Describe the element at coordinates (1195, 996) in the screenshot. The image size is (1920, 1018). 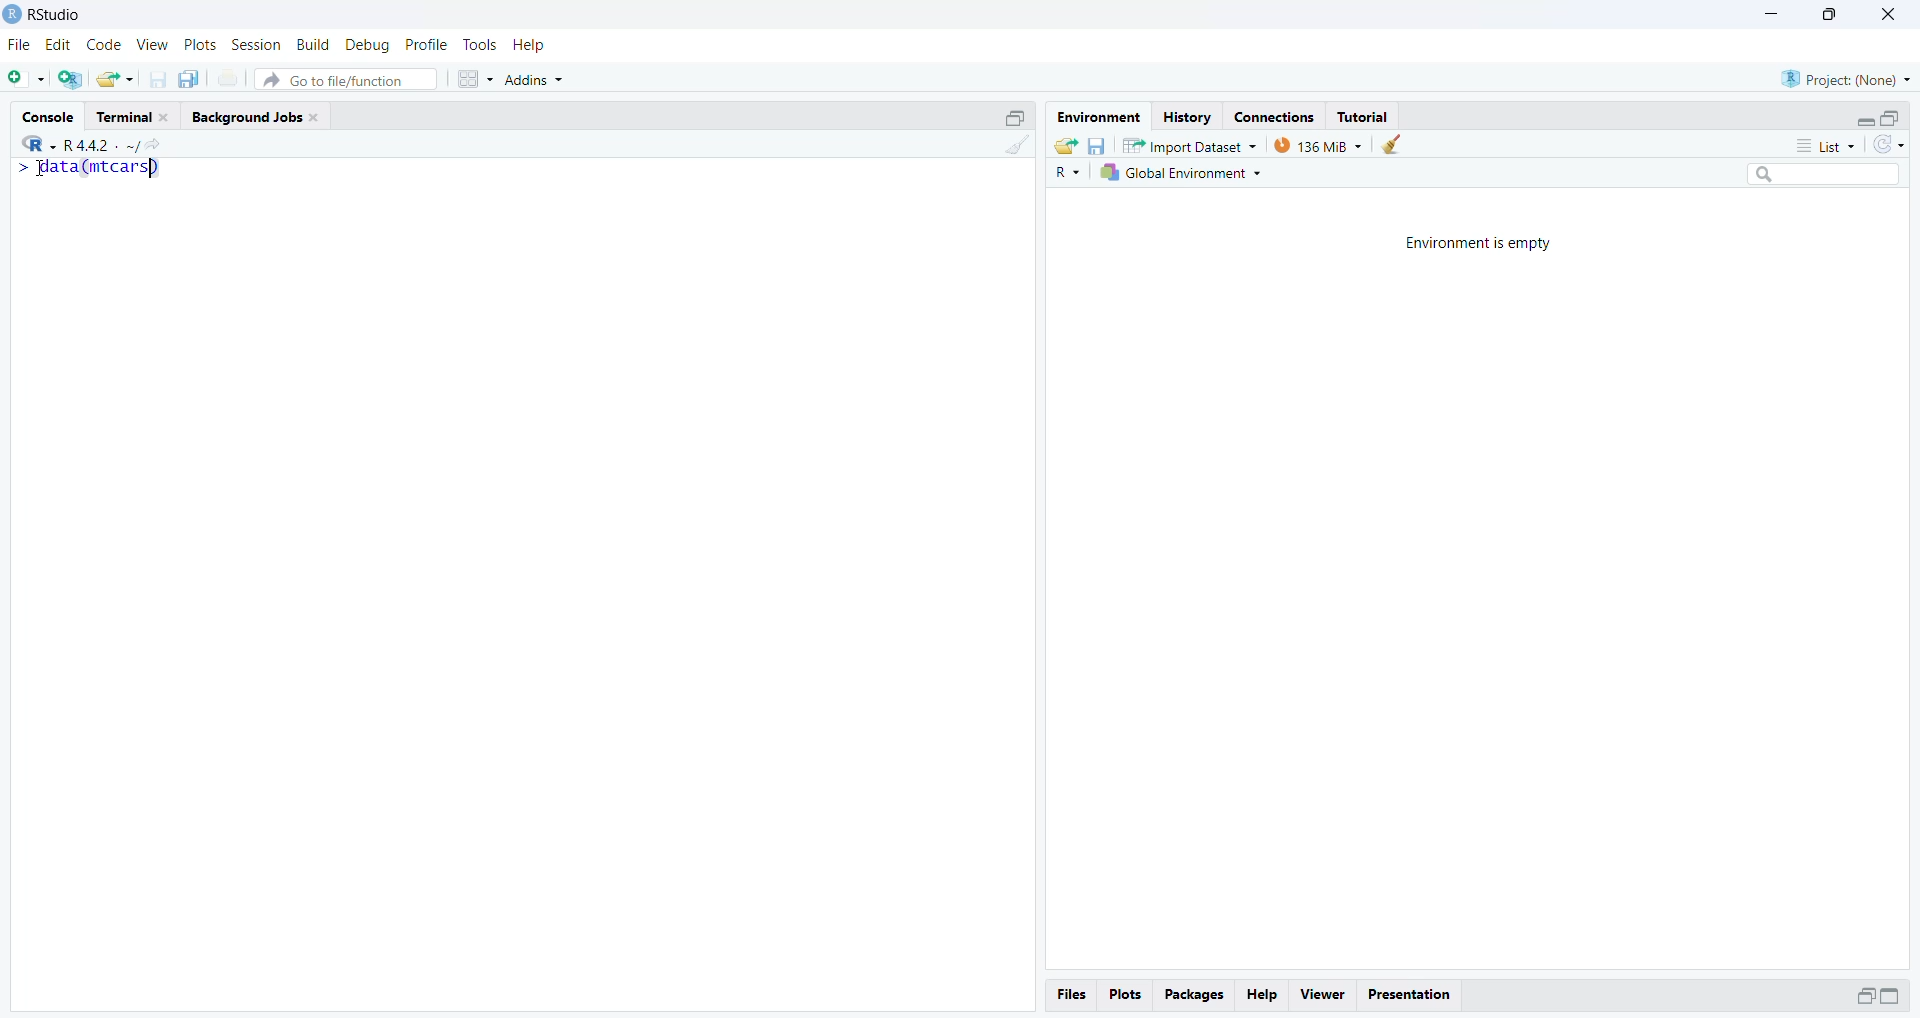
I see `Packages` at that location.